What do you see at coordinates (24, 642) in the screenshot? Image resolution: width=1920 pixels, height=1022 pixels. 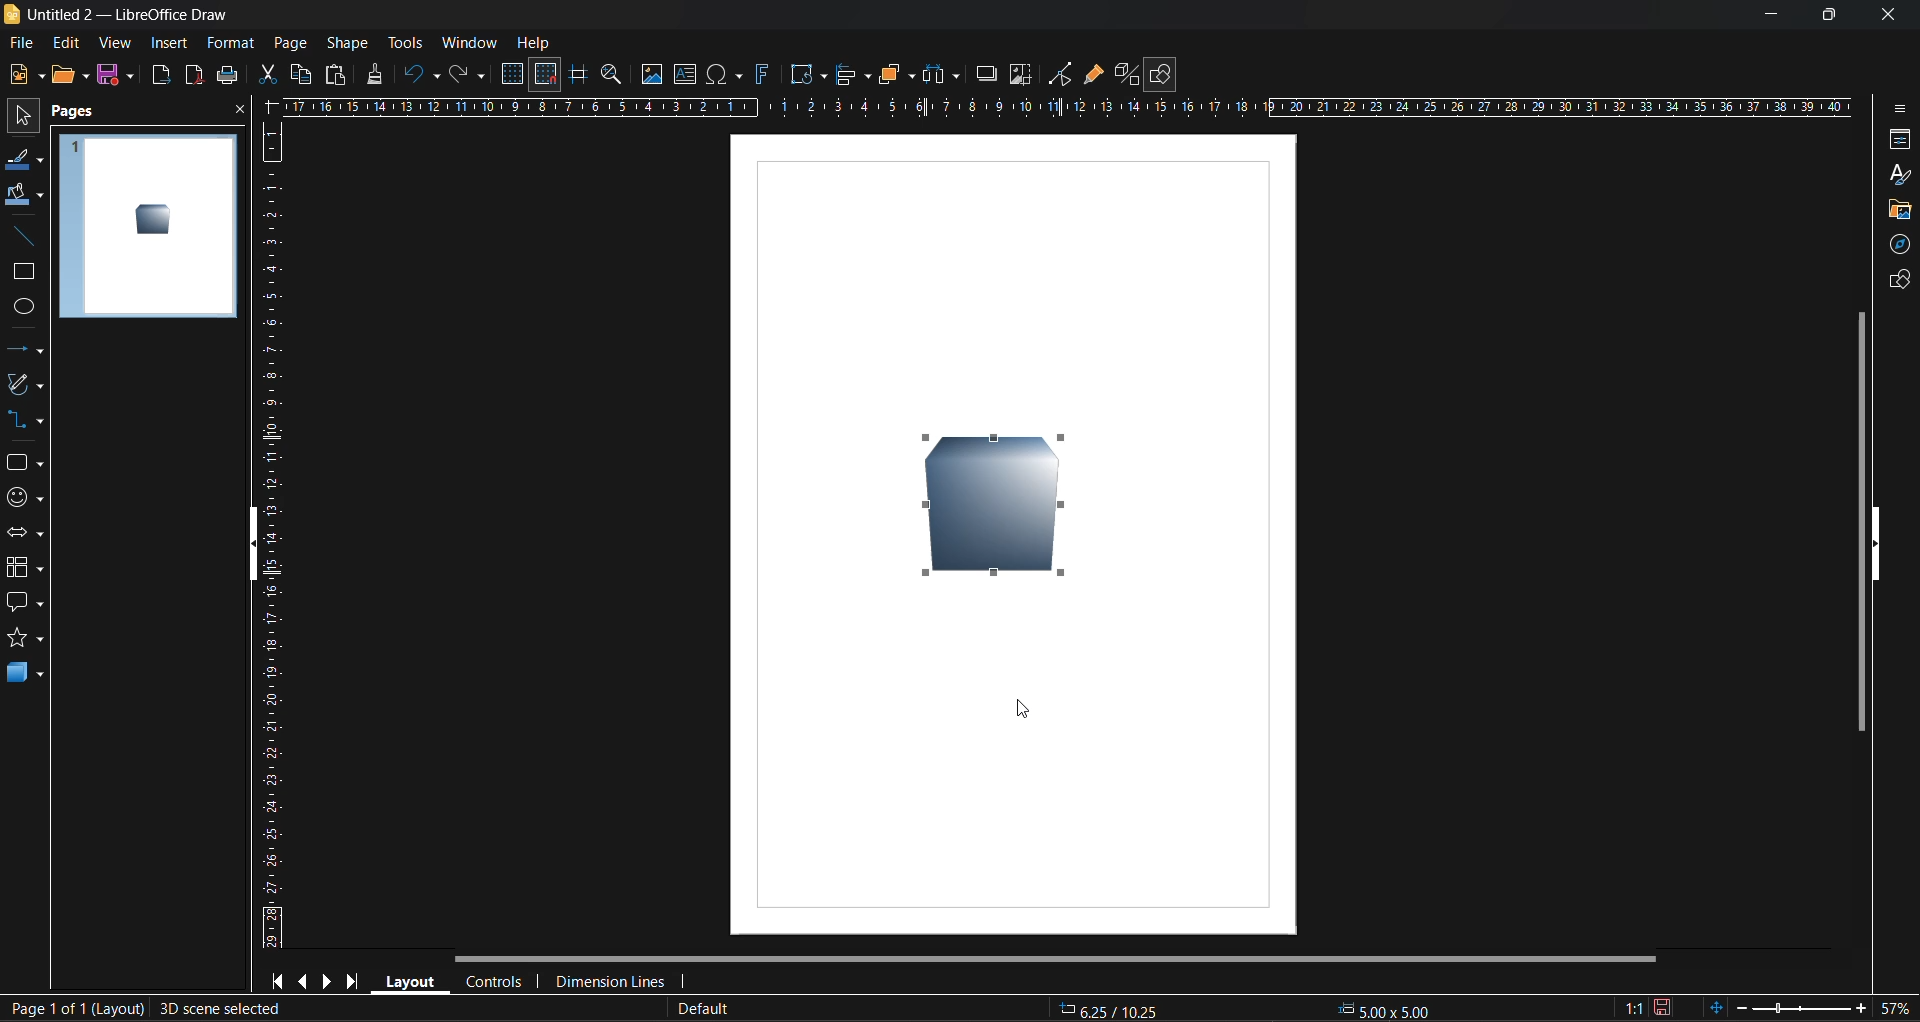 I see `stars and banners` at bounding box center [24, 642].